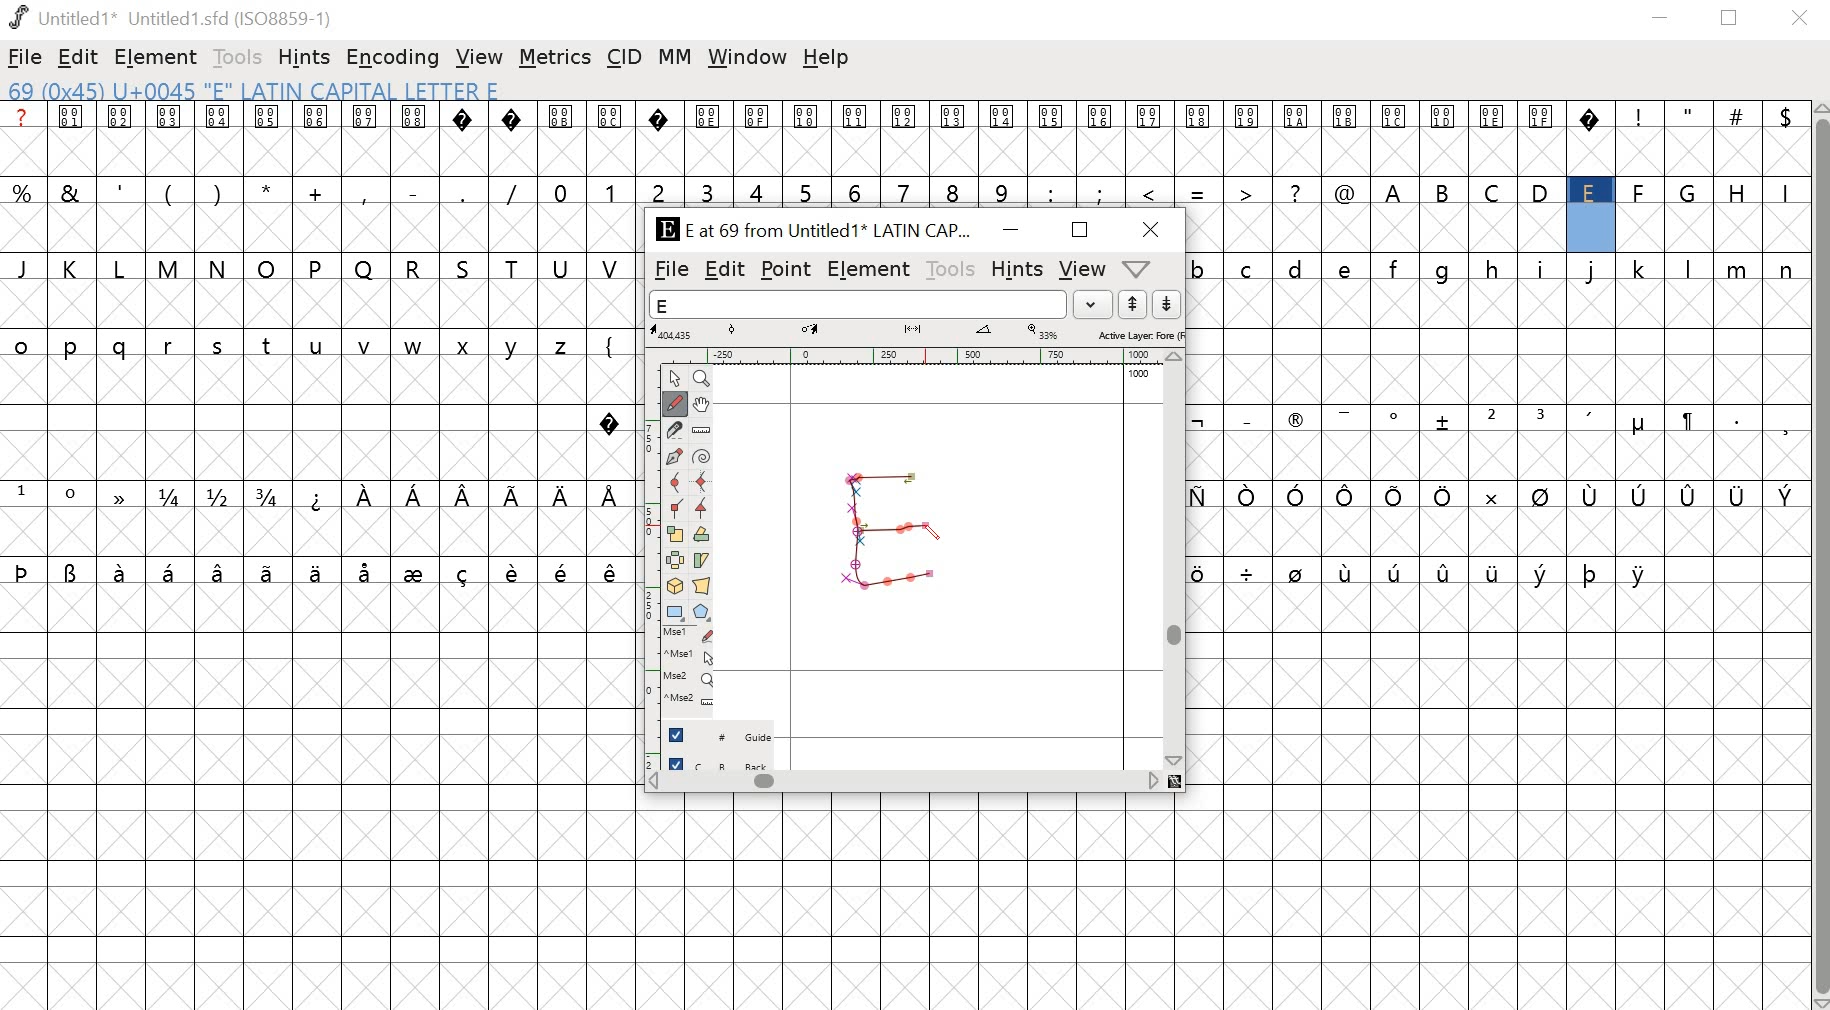 The height and width of the screenshot is (1010, 1830). What do you see at coordinates (1017, 269) in the screenshot?
I see `hints` at bounding box center [1017, 269].